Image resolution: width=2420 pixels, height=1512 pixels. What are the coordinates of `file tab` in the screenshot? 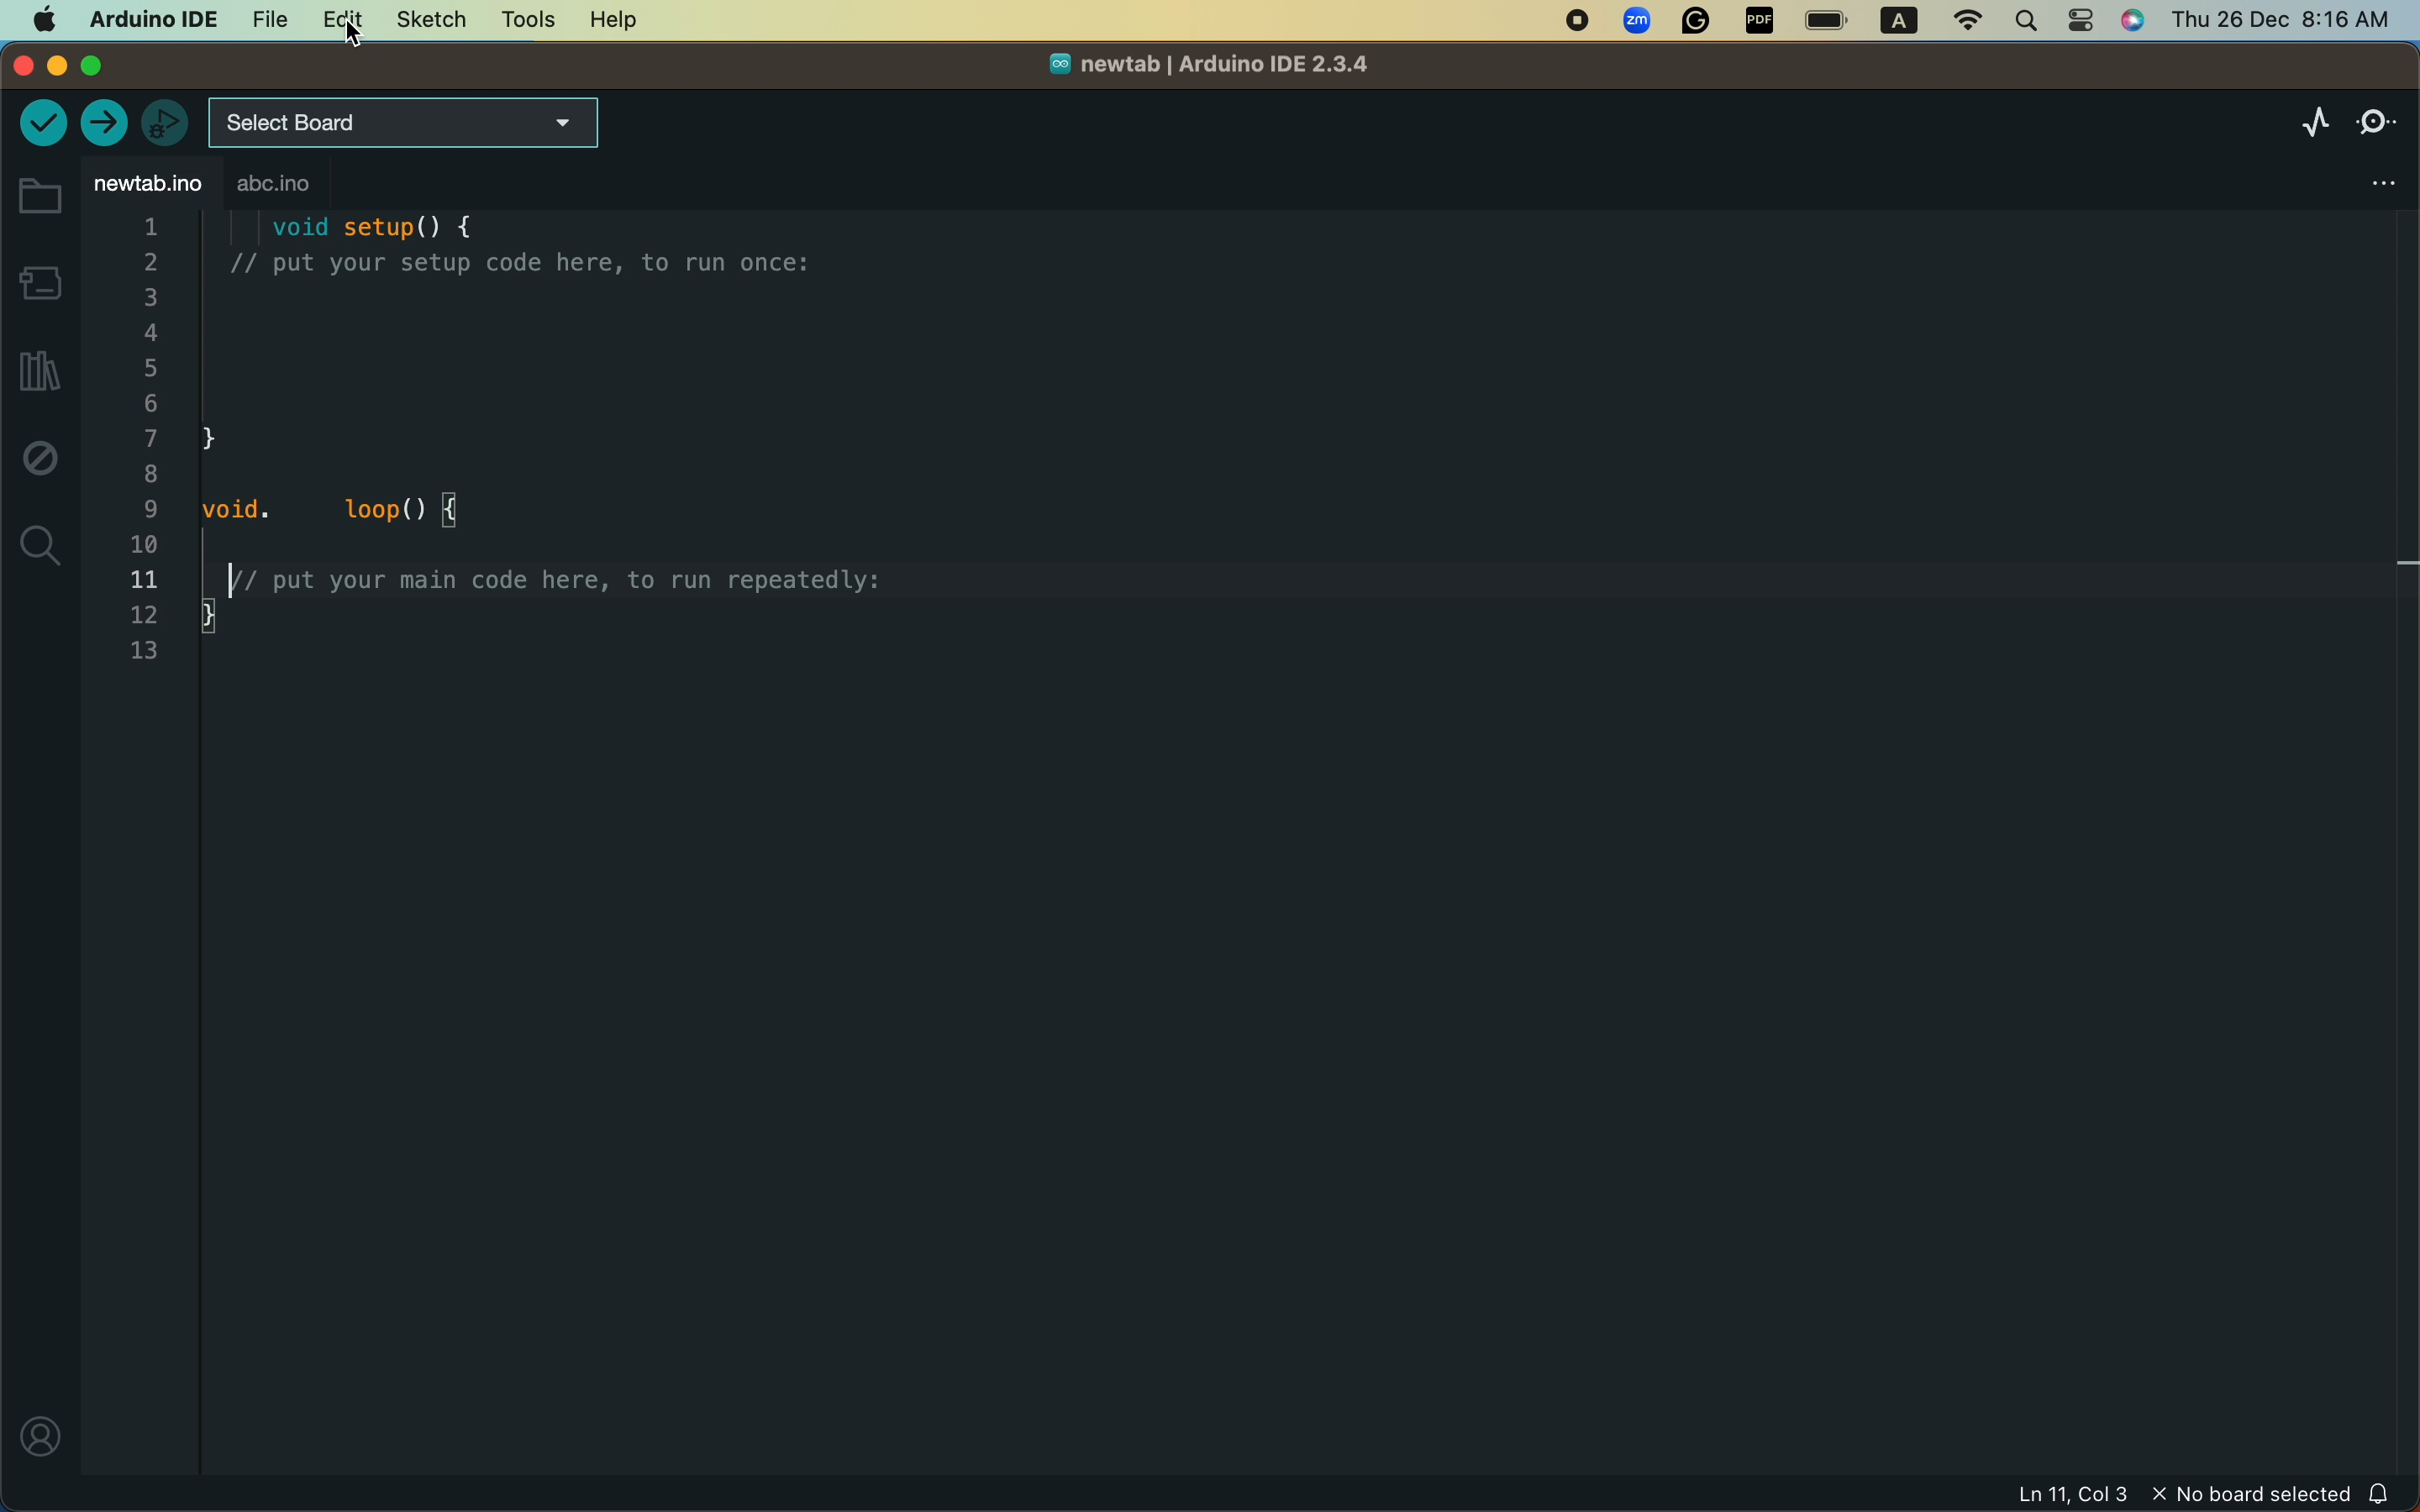 It's located at (147, 184).